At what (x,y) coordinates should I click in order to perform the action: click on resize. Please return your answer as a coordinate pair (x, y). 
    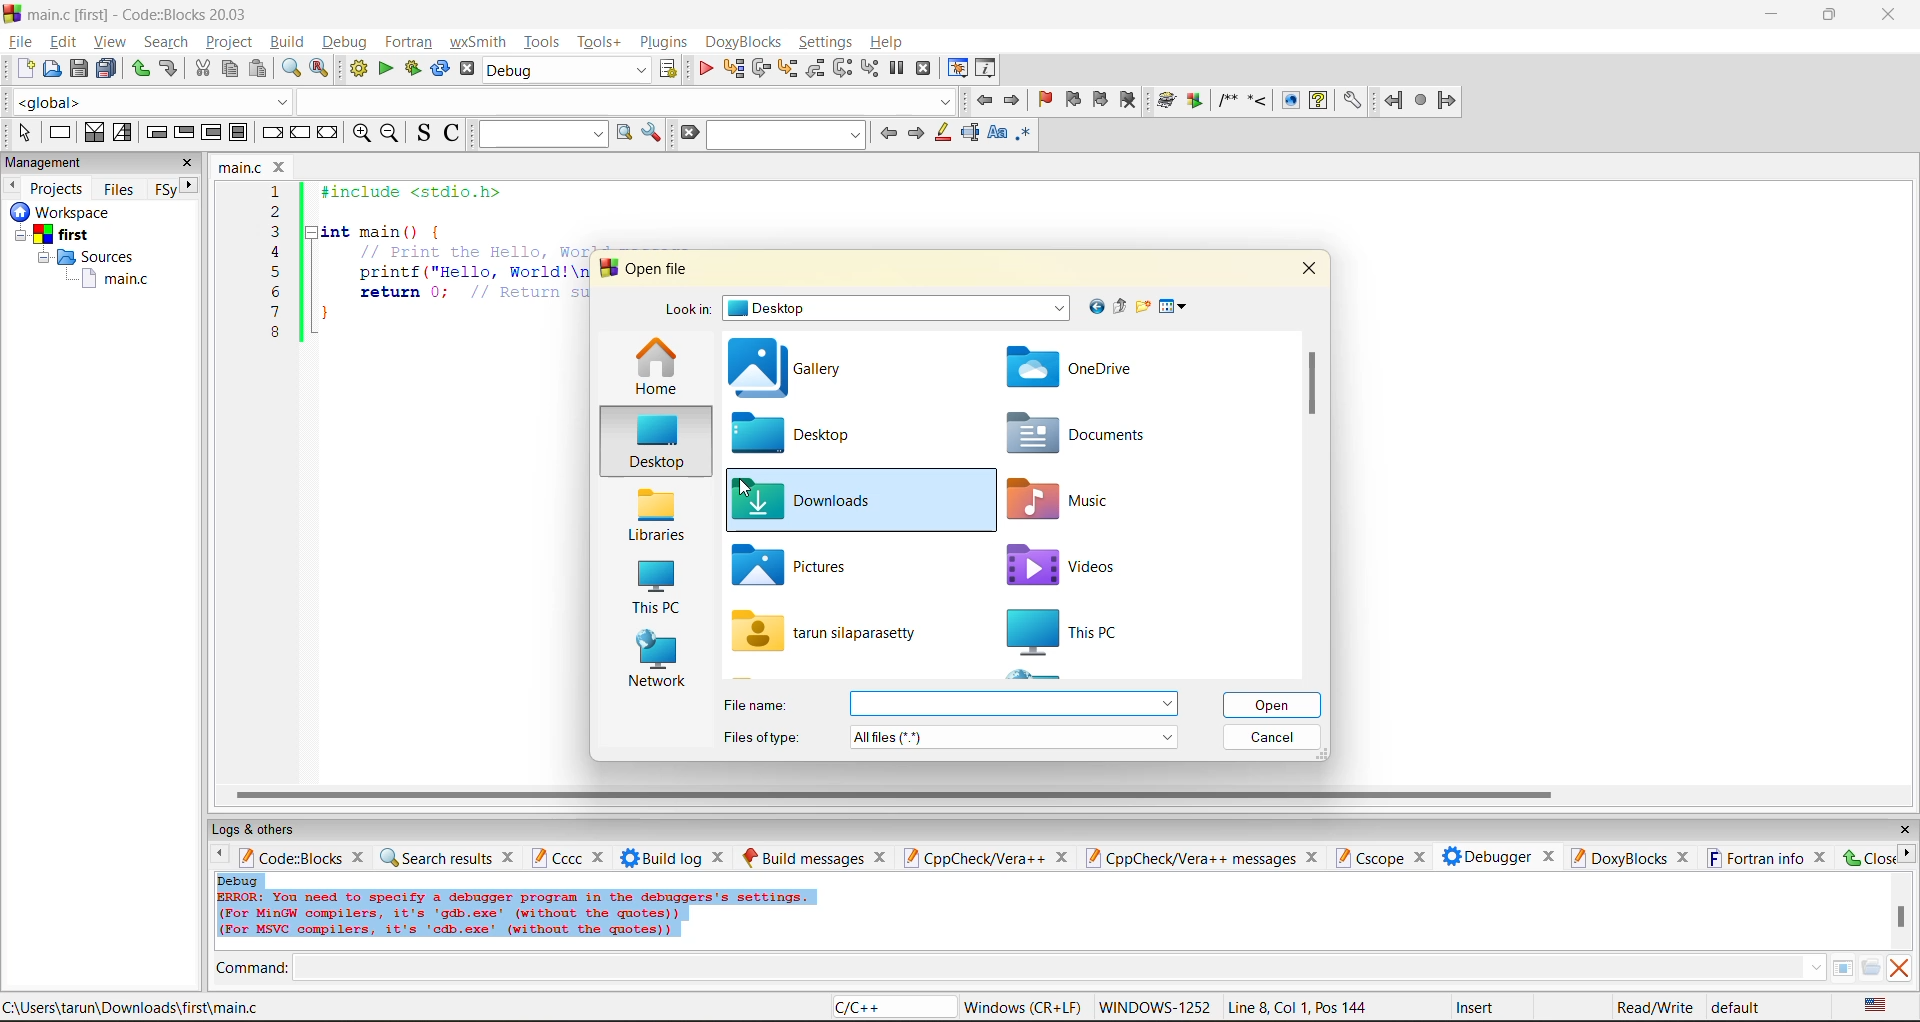
    Looking at the image, I should click on (1830, 13).